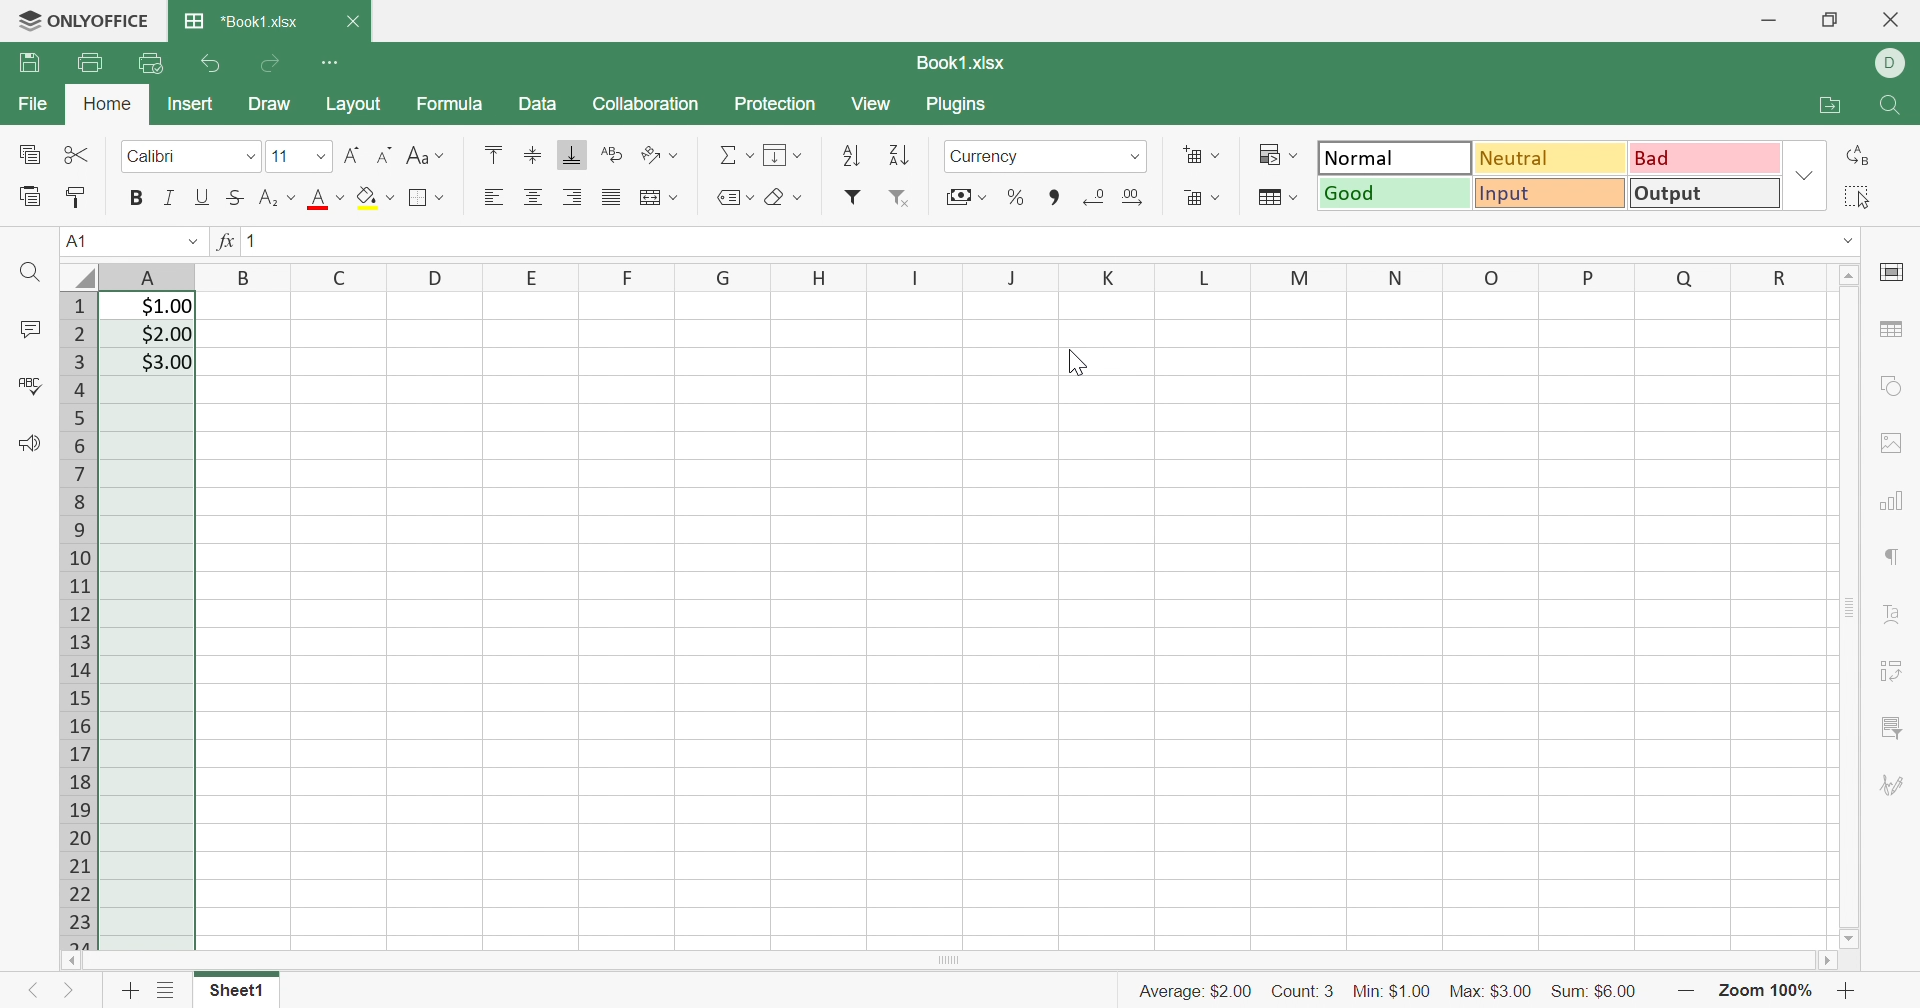 Image resolution: width=1920 pixels, height=1008 pixels. Describe the element at coordinates (69, 994) in the screenshot. I see `Next` at that location.